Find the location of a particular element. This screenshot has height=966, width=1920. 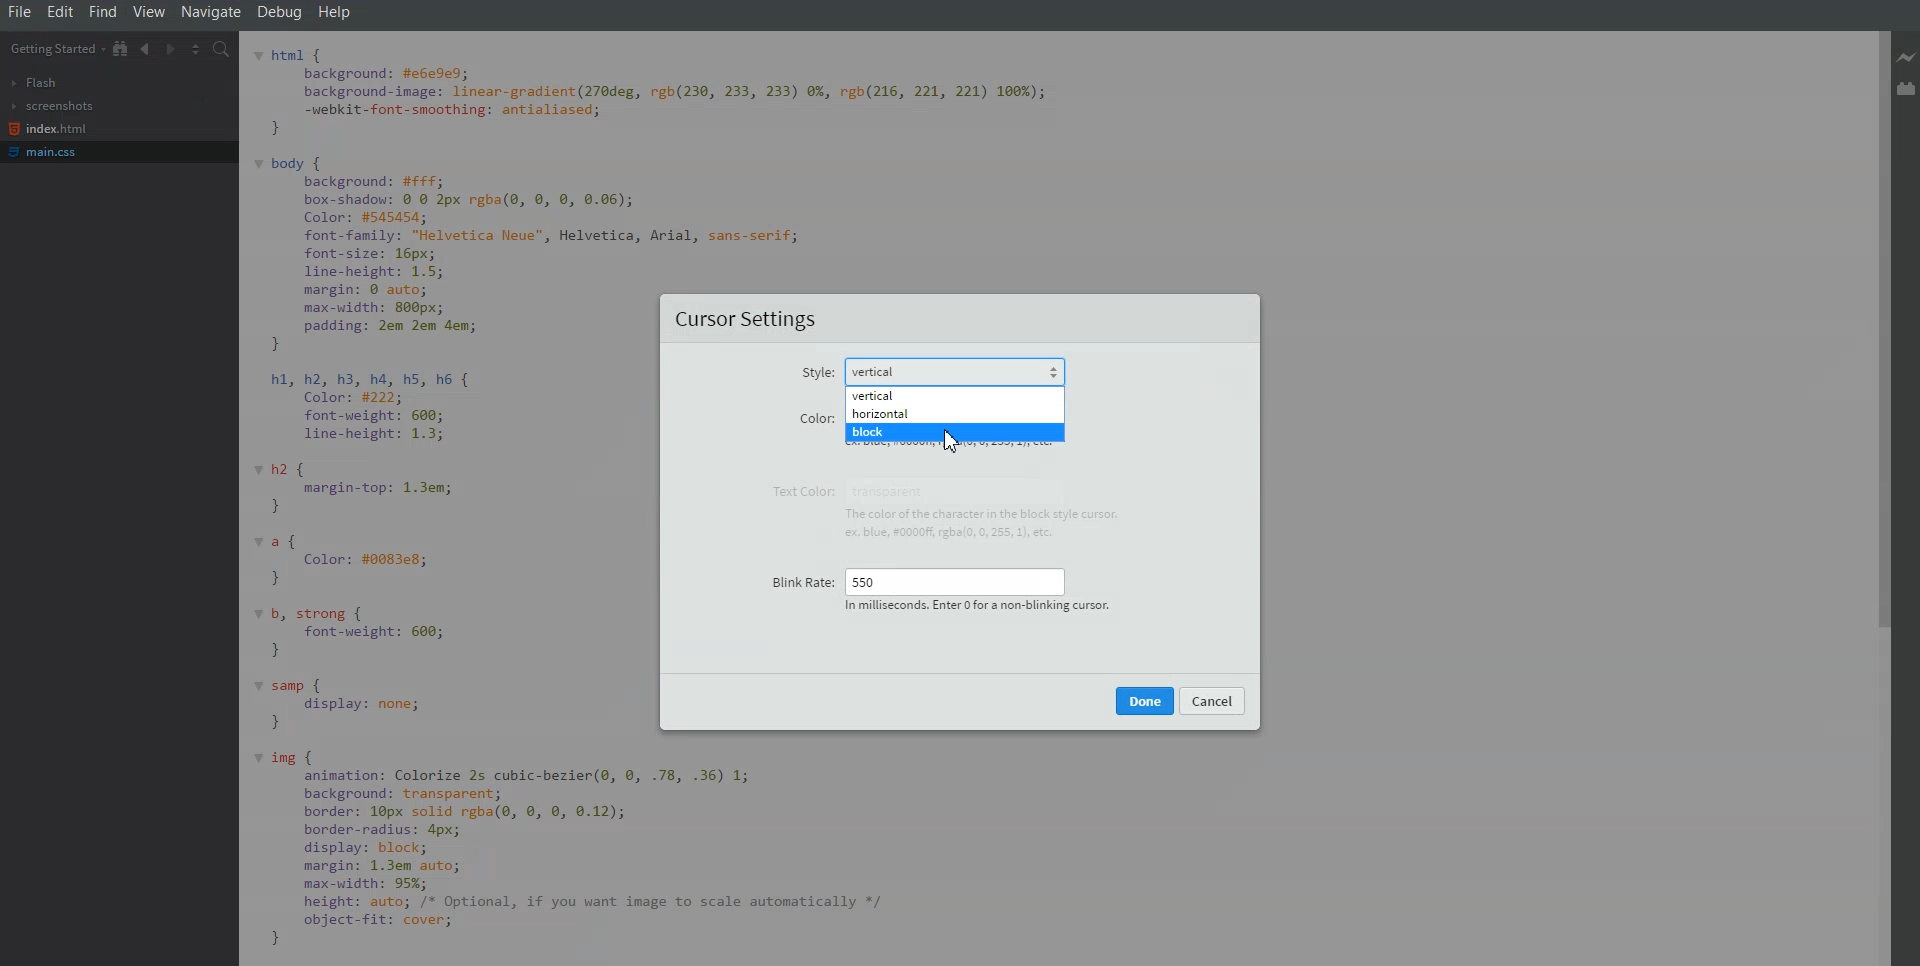

Blink Rate is located at coordinates (799, 576).